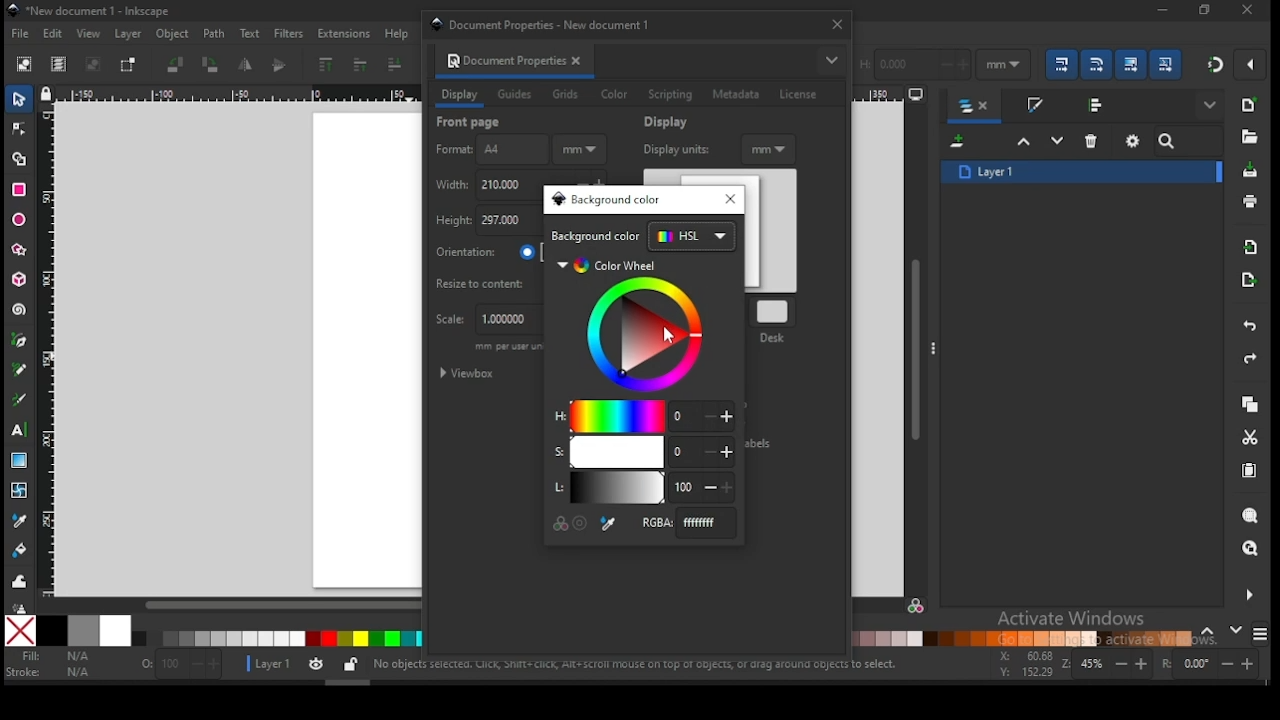 The width and height of the screenshot is (1280, 720). I want to click on 3D box tool, so click(21, 279).